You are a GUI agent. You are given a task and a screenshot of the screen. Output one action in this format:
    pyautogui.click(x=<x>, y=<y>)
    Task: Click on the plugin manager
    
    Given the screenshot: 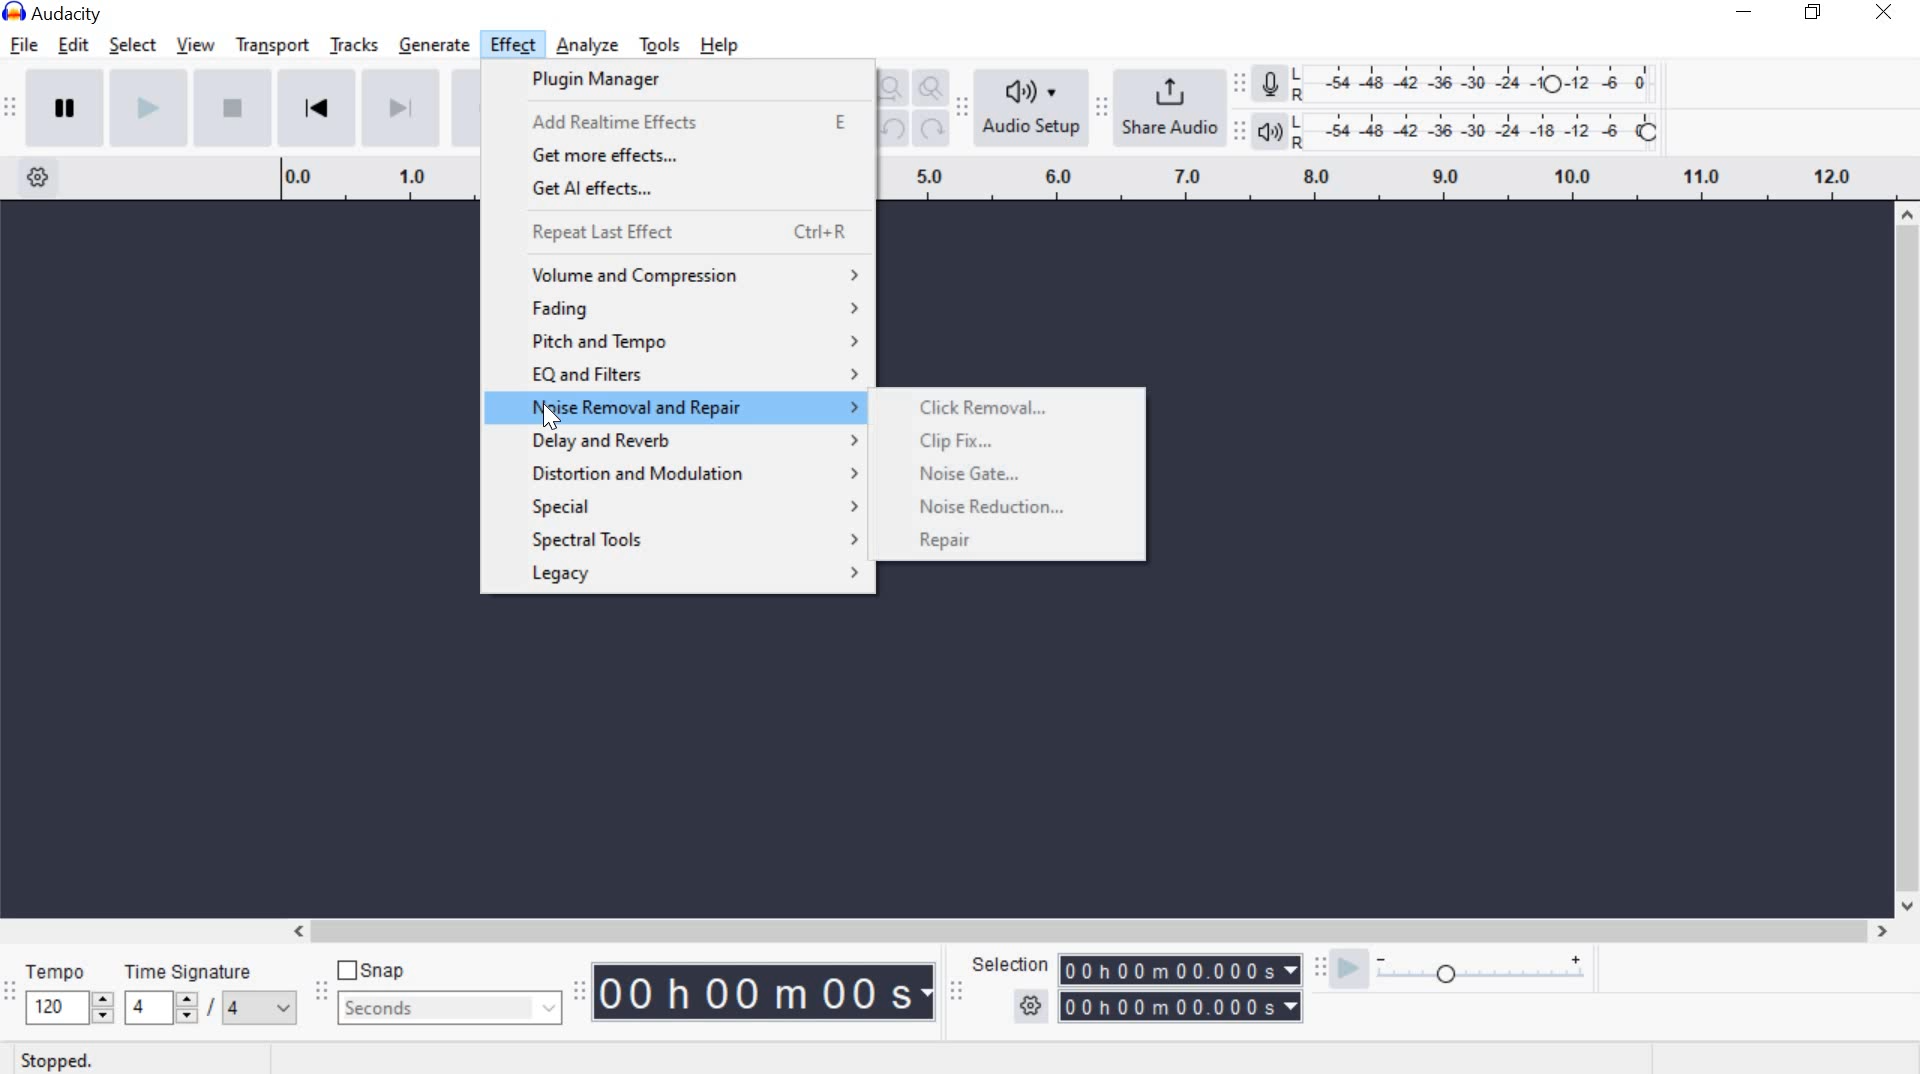 What is the action you would take?
    pyautogui.click(x=592, y=81)
    